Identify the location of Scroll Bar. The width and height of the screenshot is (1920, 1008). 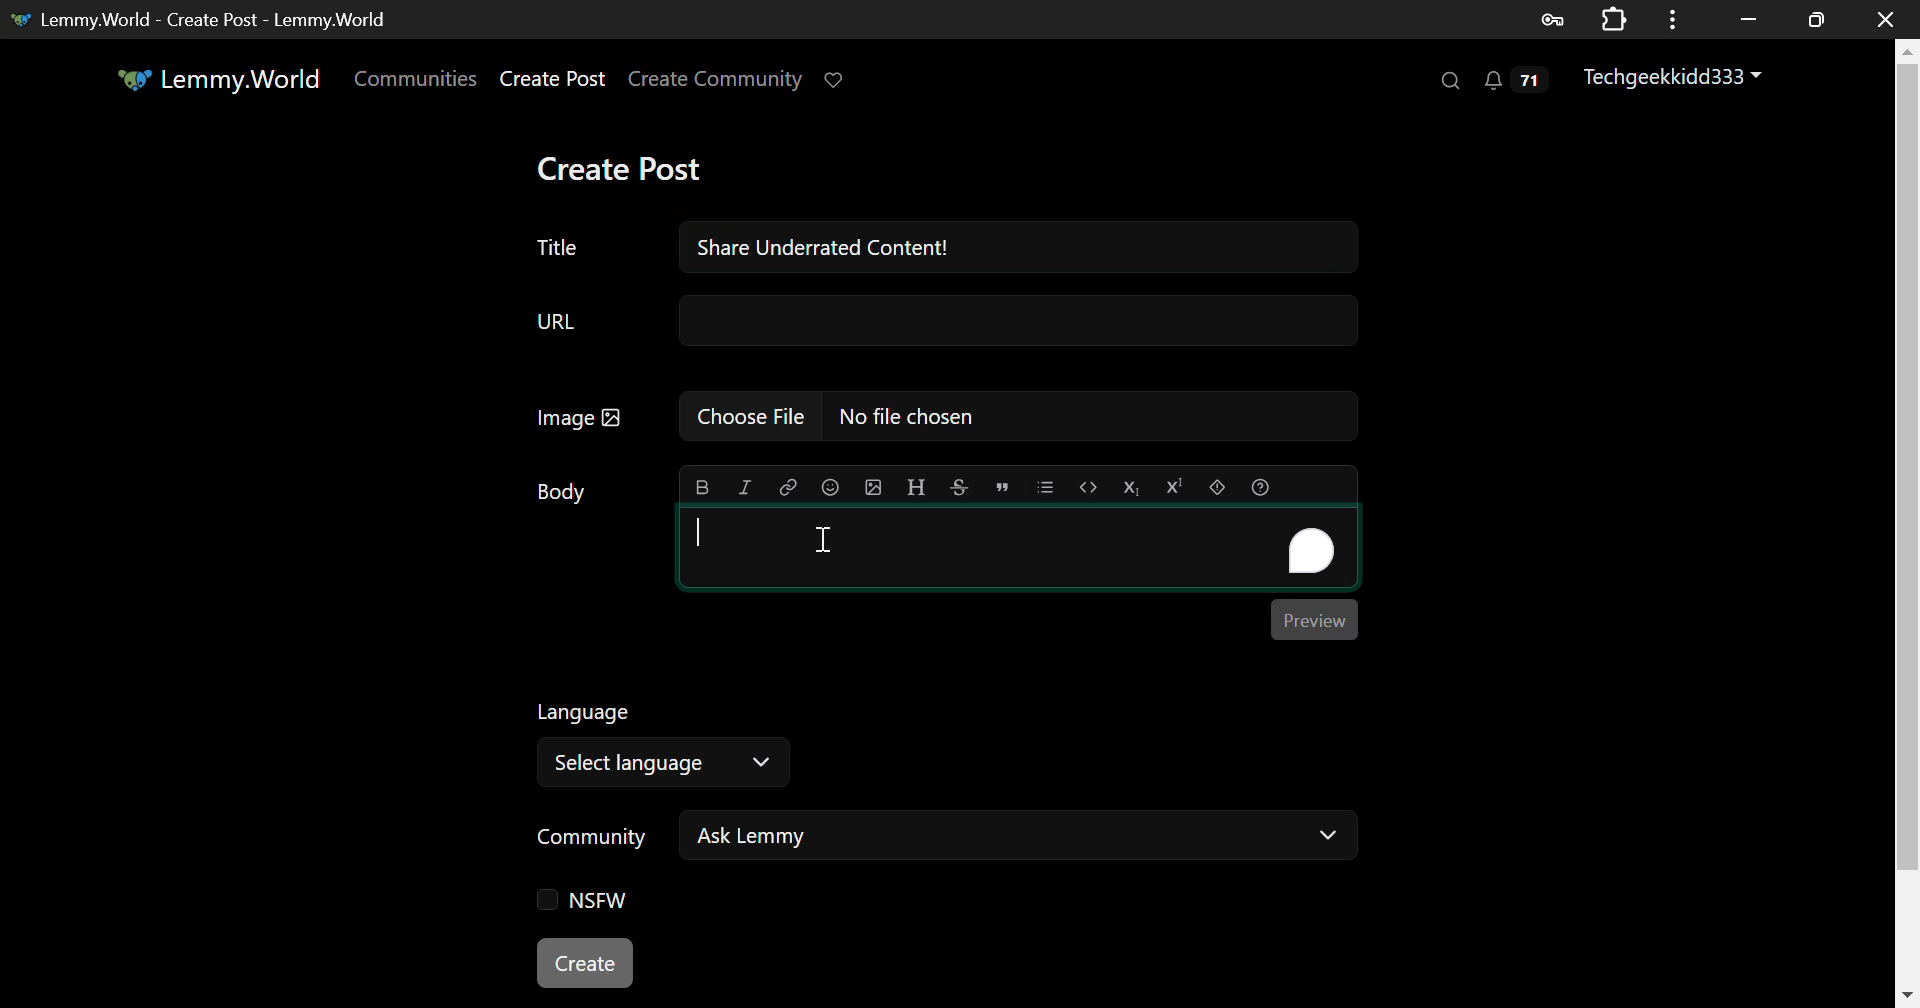
(1908, 513).